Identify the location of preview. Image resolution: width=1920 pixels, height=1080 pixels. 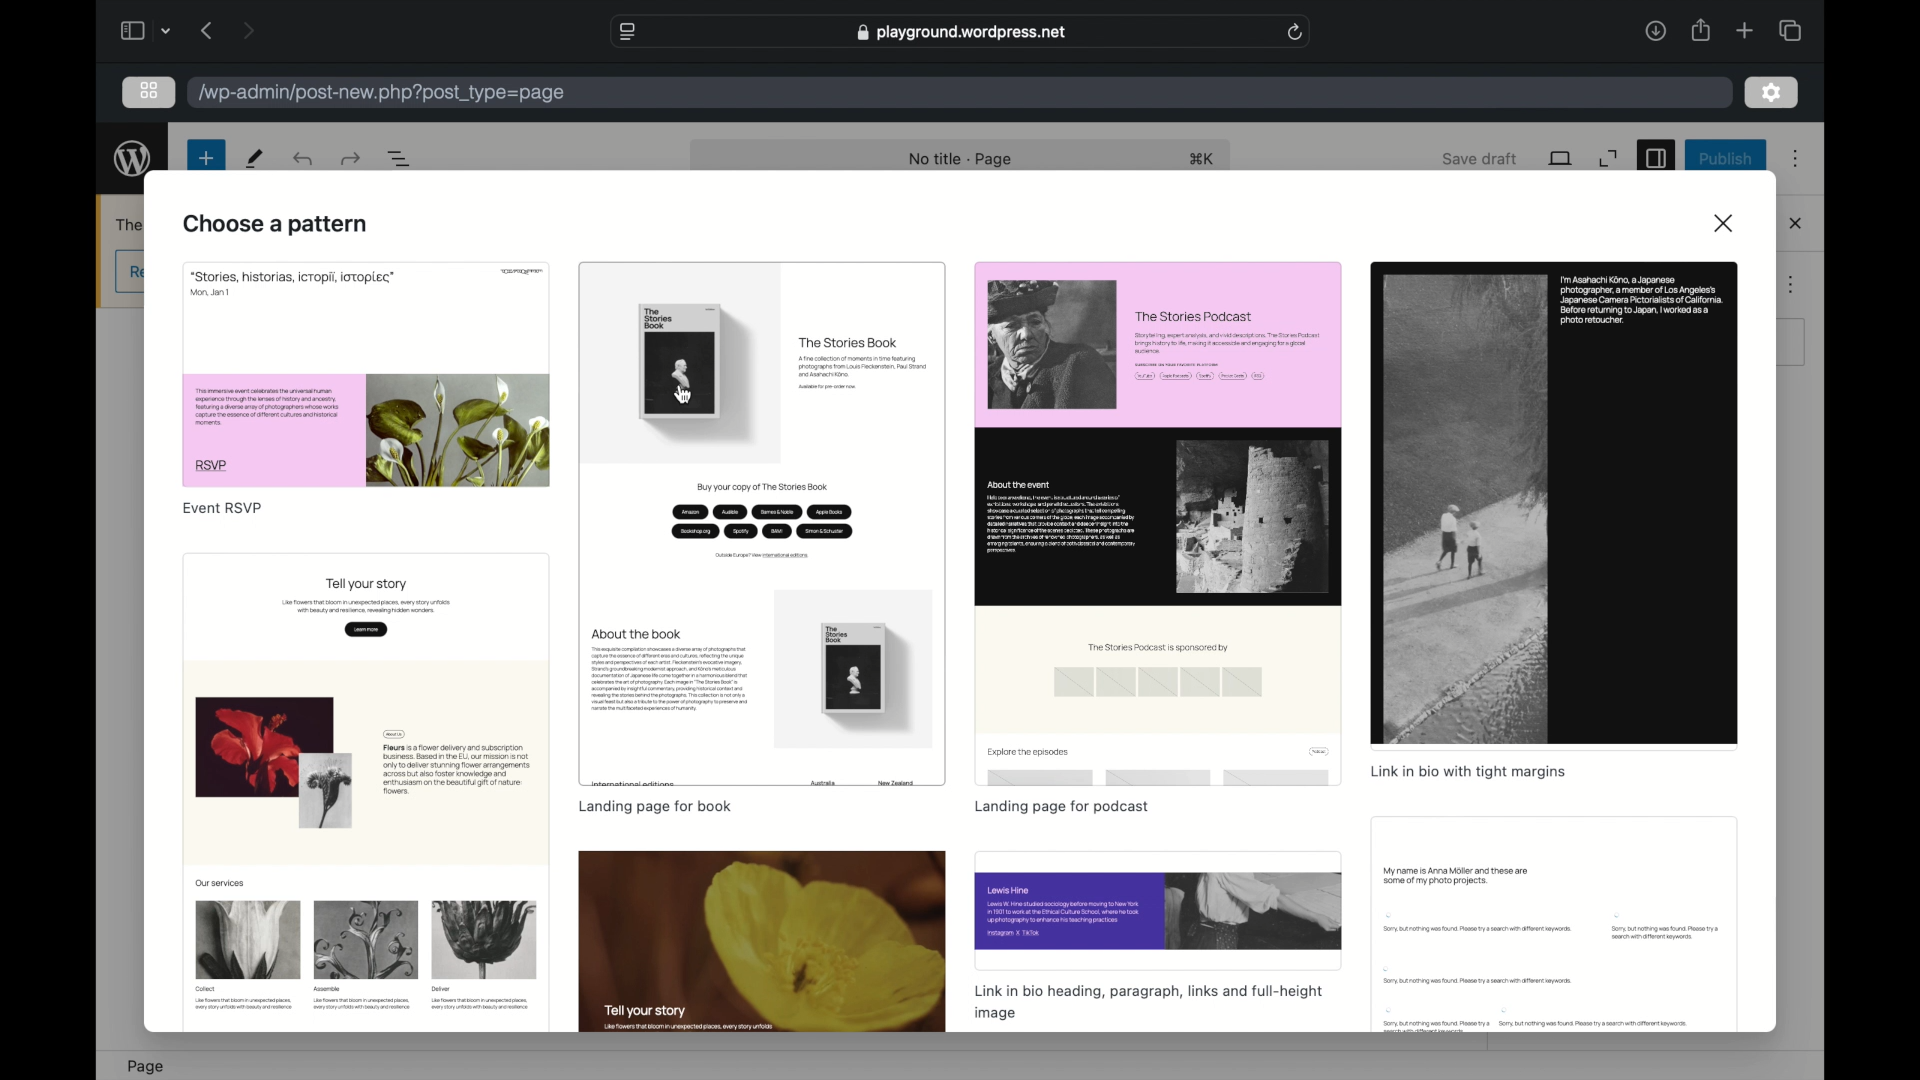
(762, 942).